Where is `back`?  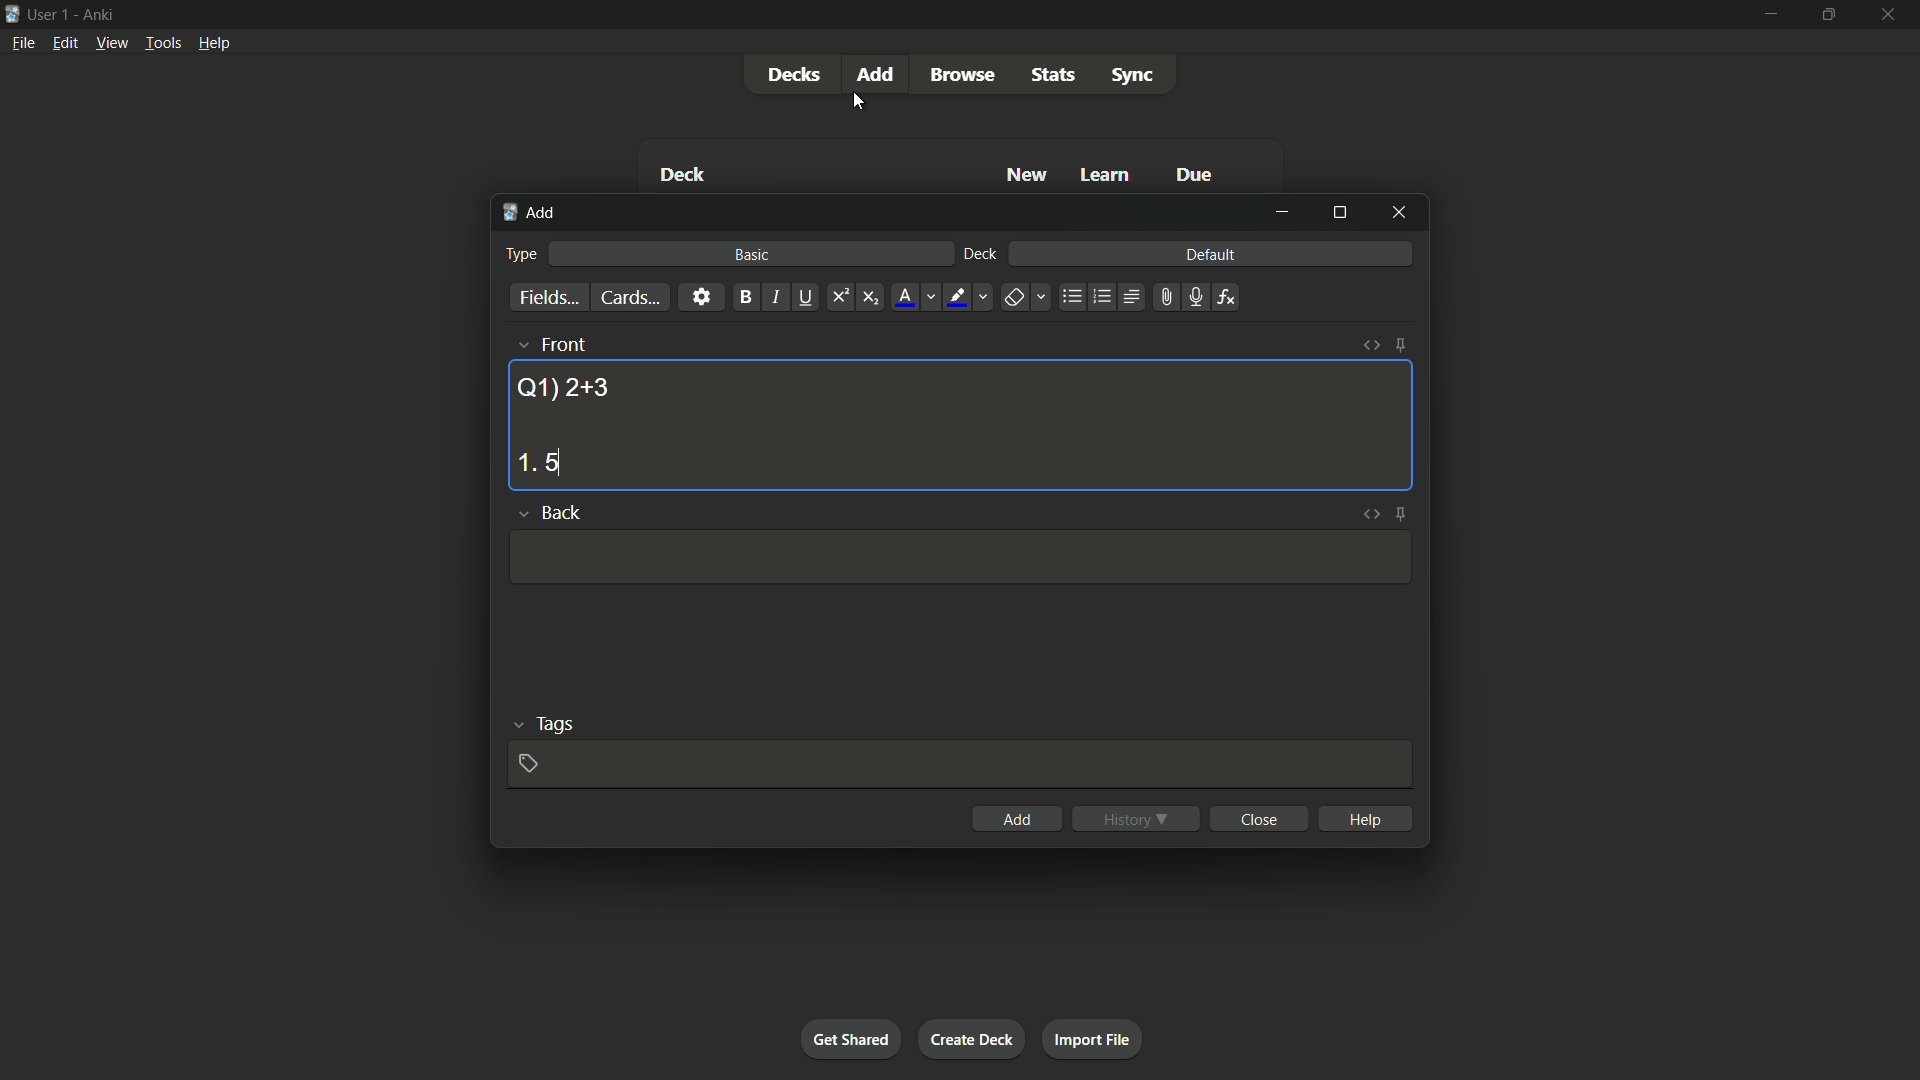
back is located at coordinates (557, 512).